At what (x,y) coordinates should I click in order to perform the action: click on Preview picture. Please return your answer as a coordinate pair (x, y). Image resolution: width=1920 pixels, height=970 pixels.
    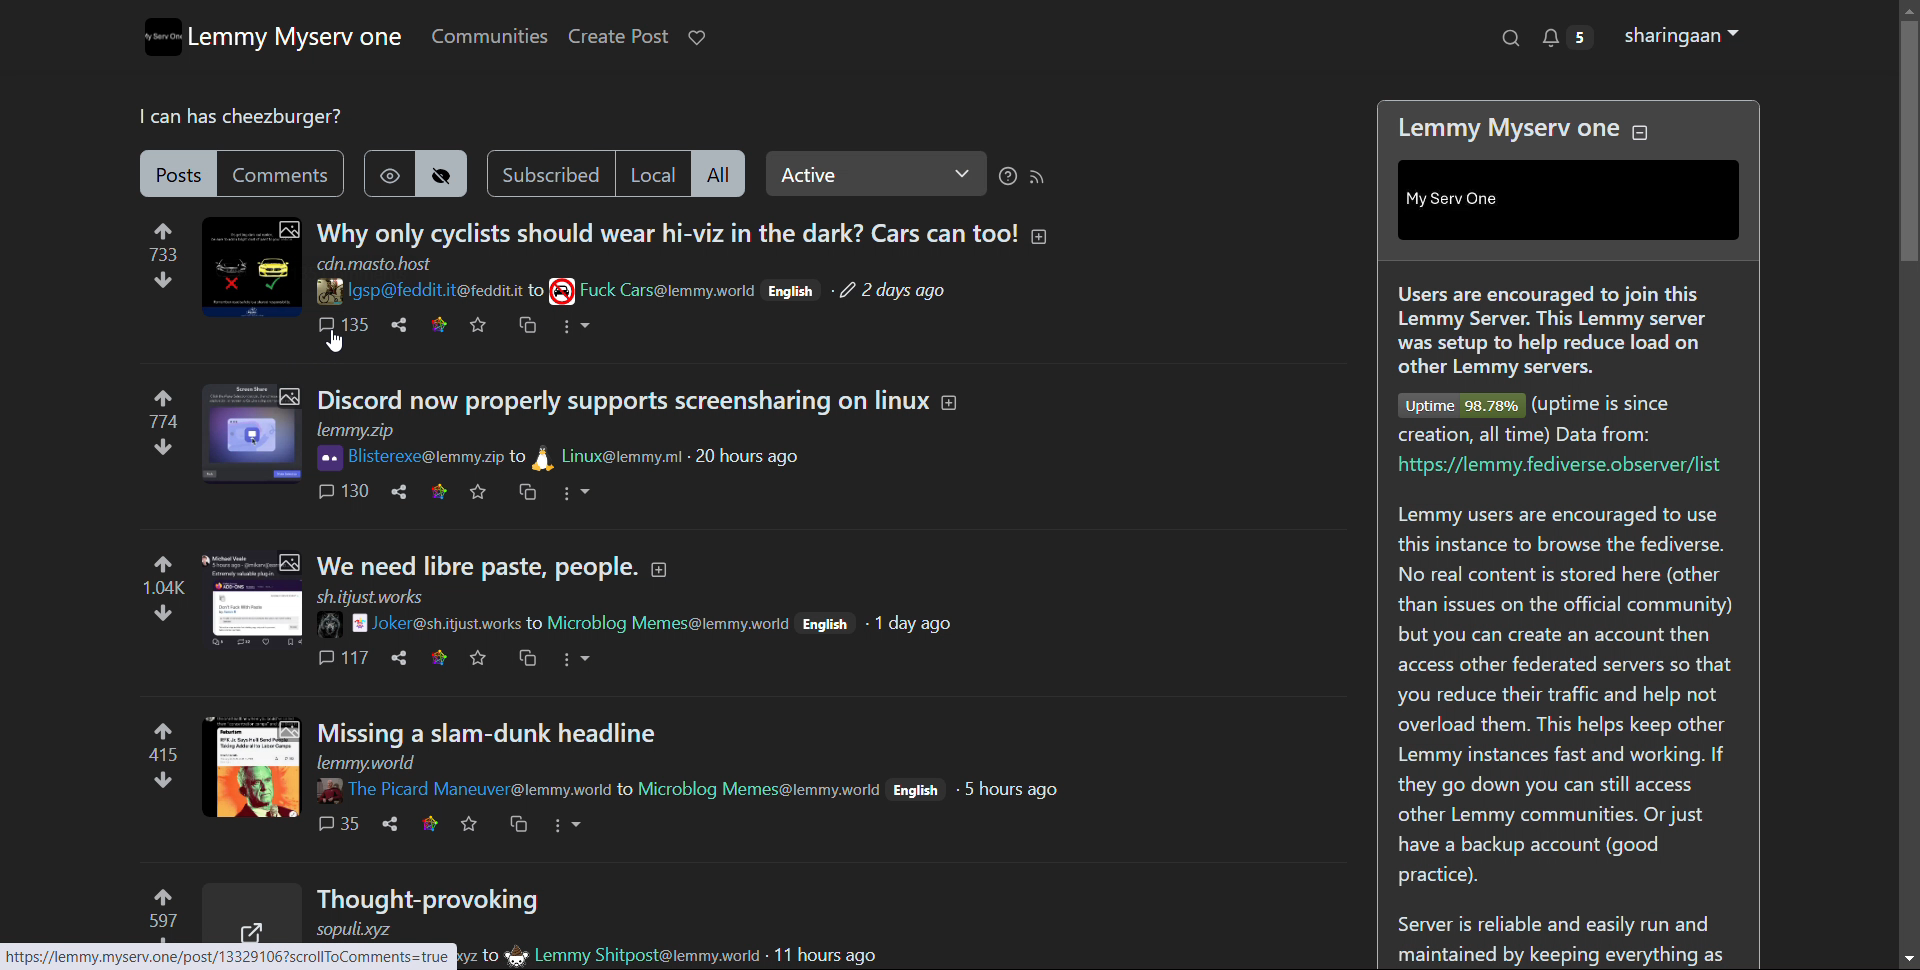
    Looking at the image, I should click on (253, 602).